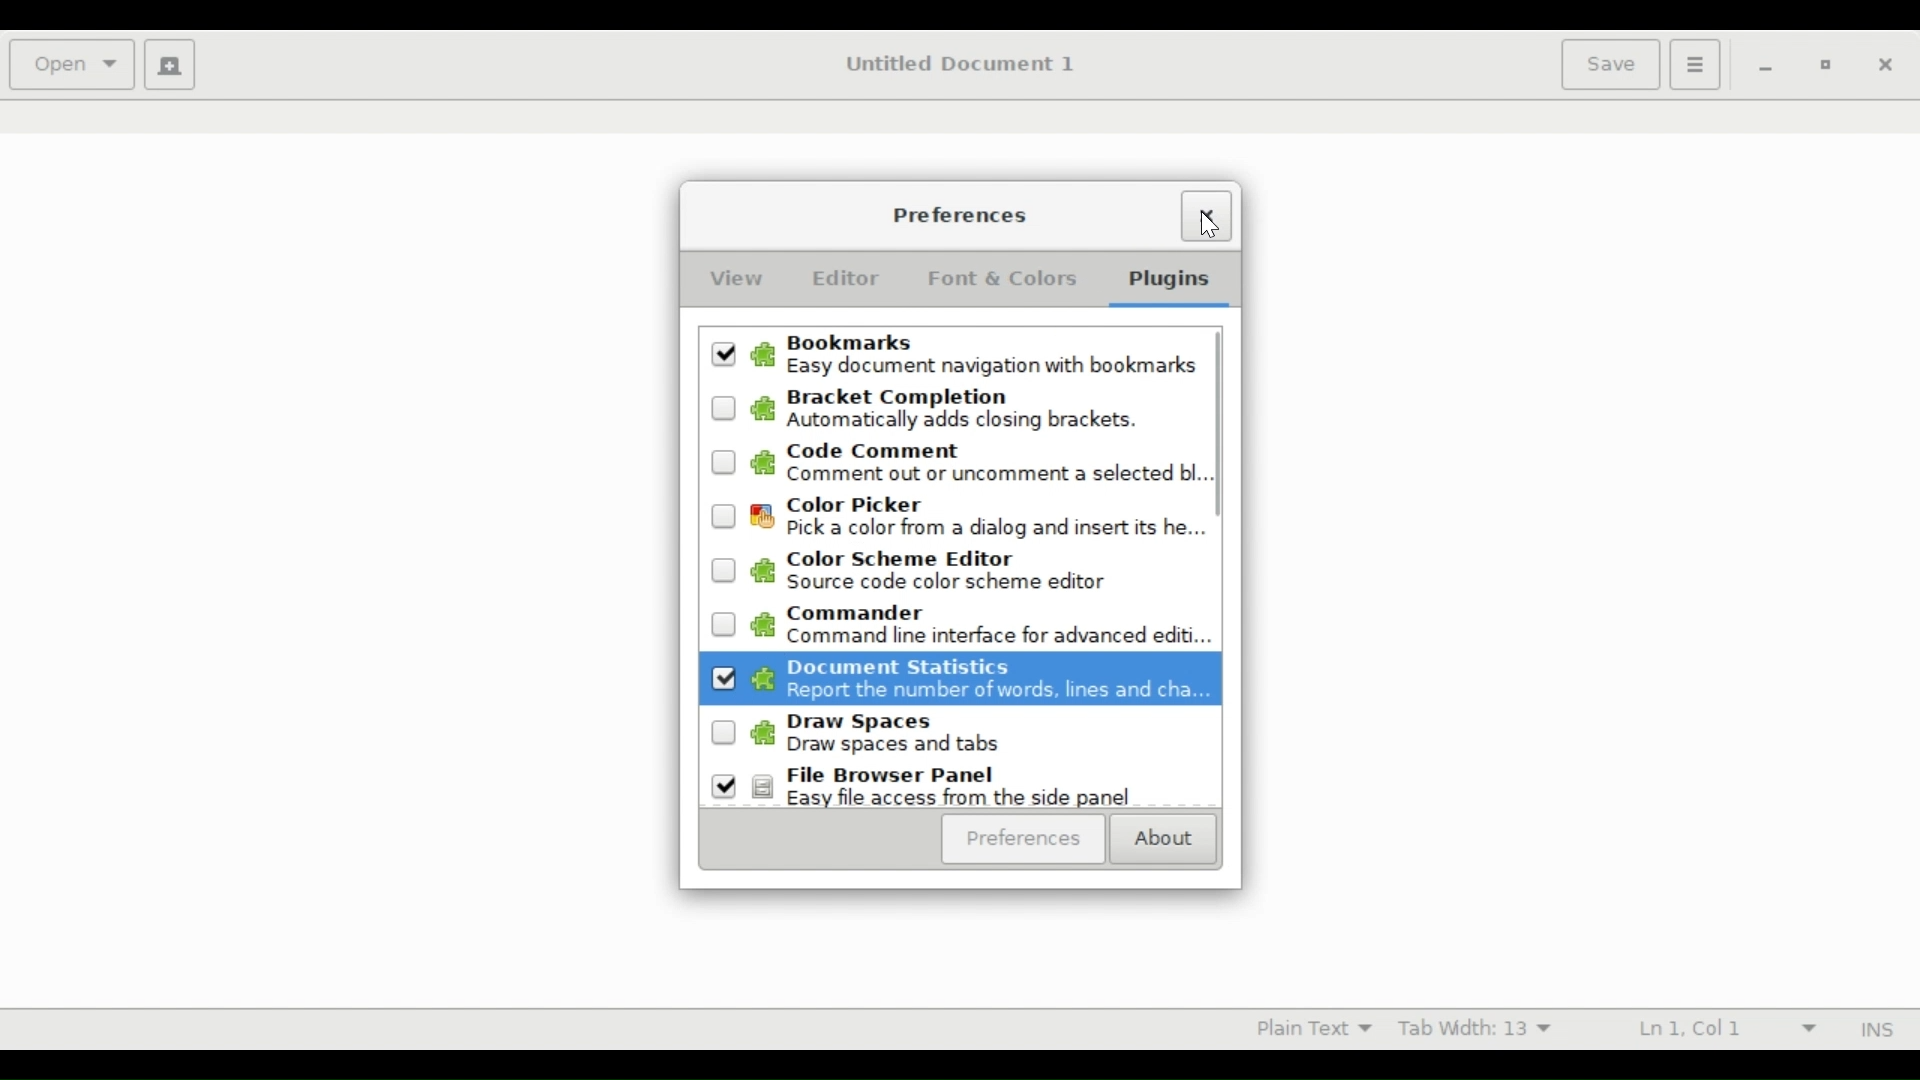 The height and width of the screenshot is (1080, 1920). I want to click on (un)select Commander. Command line interface for advanced edits, so click(979, 627).